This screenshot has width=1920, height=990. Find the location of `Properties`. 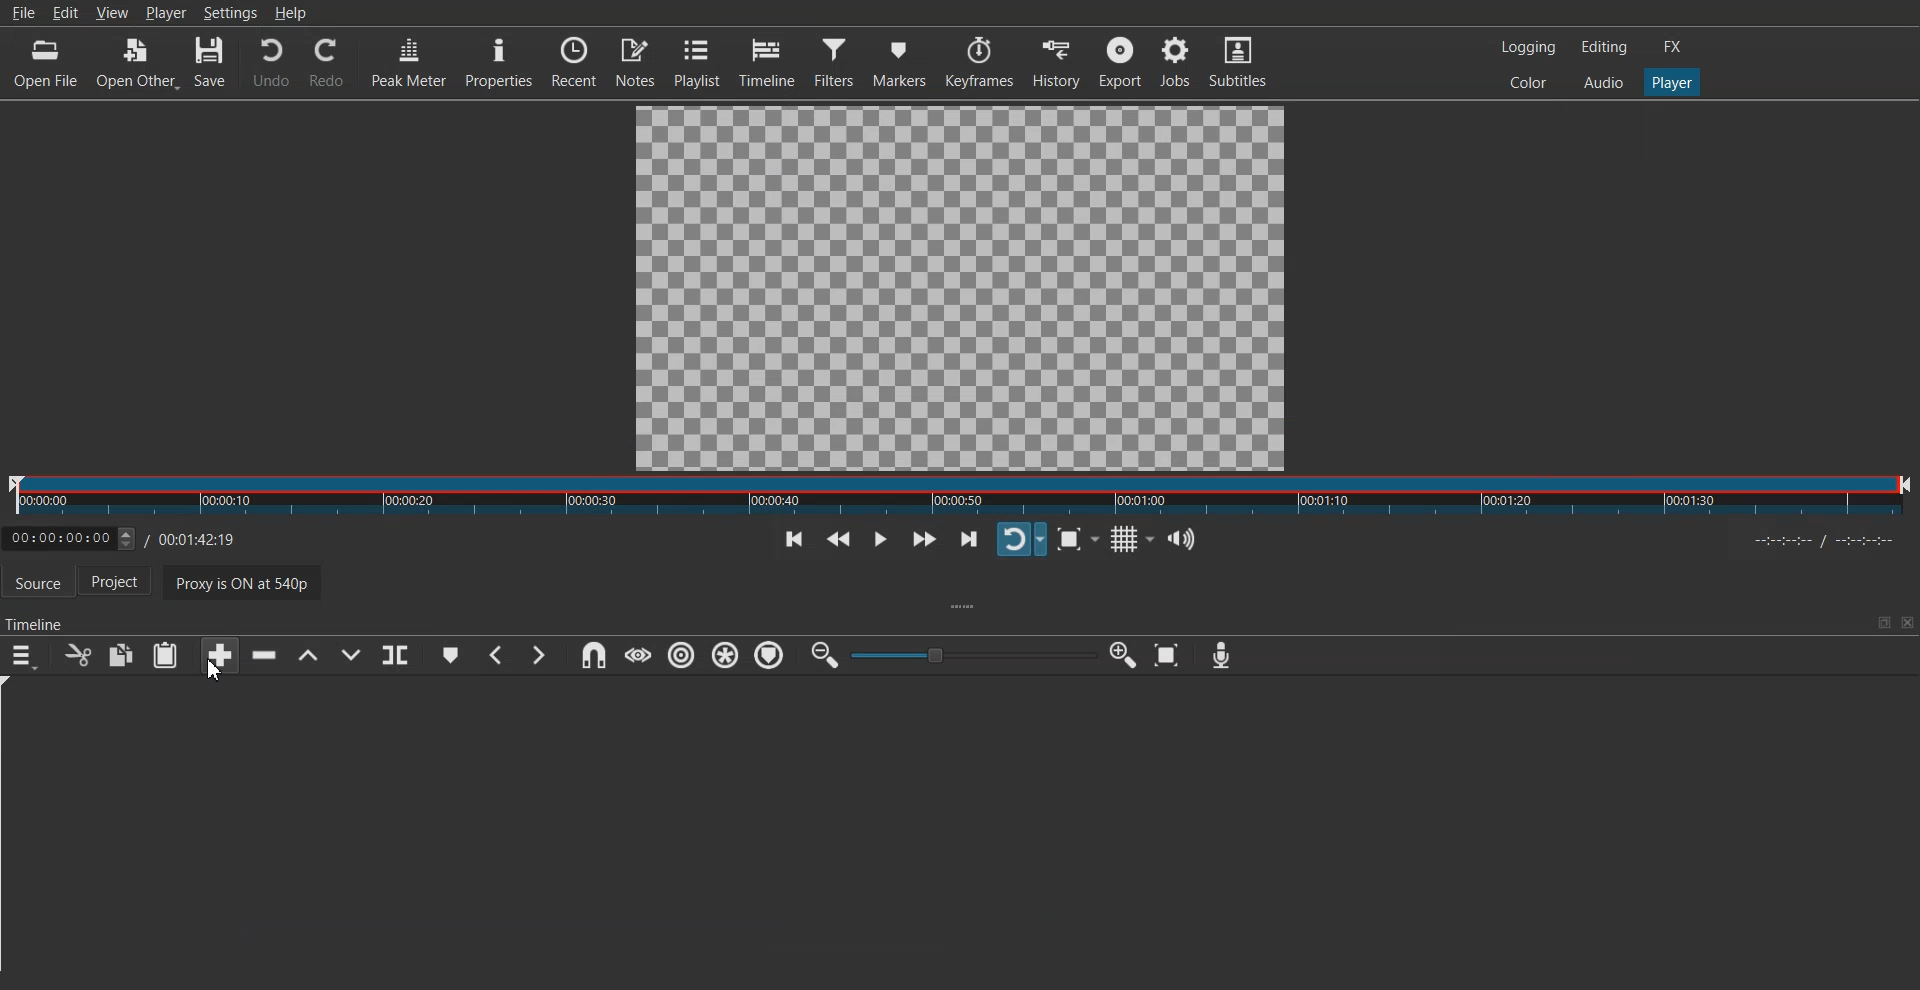

Properties is located at coordinates (498, 61).